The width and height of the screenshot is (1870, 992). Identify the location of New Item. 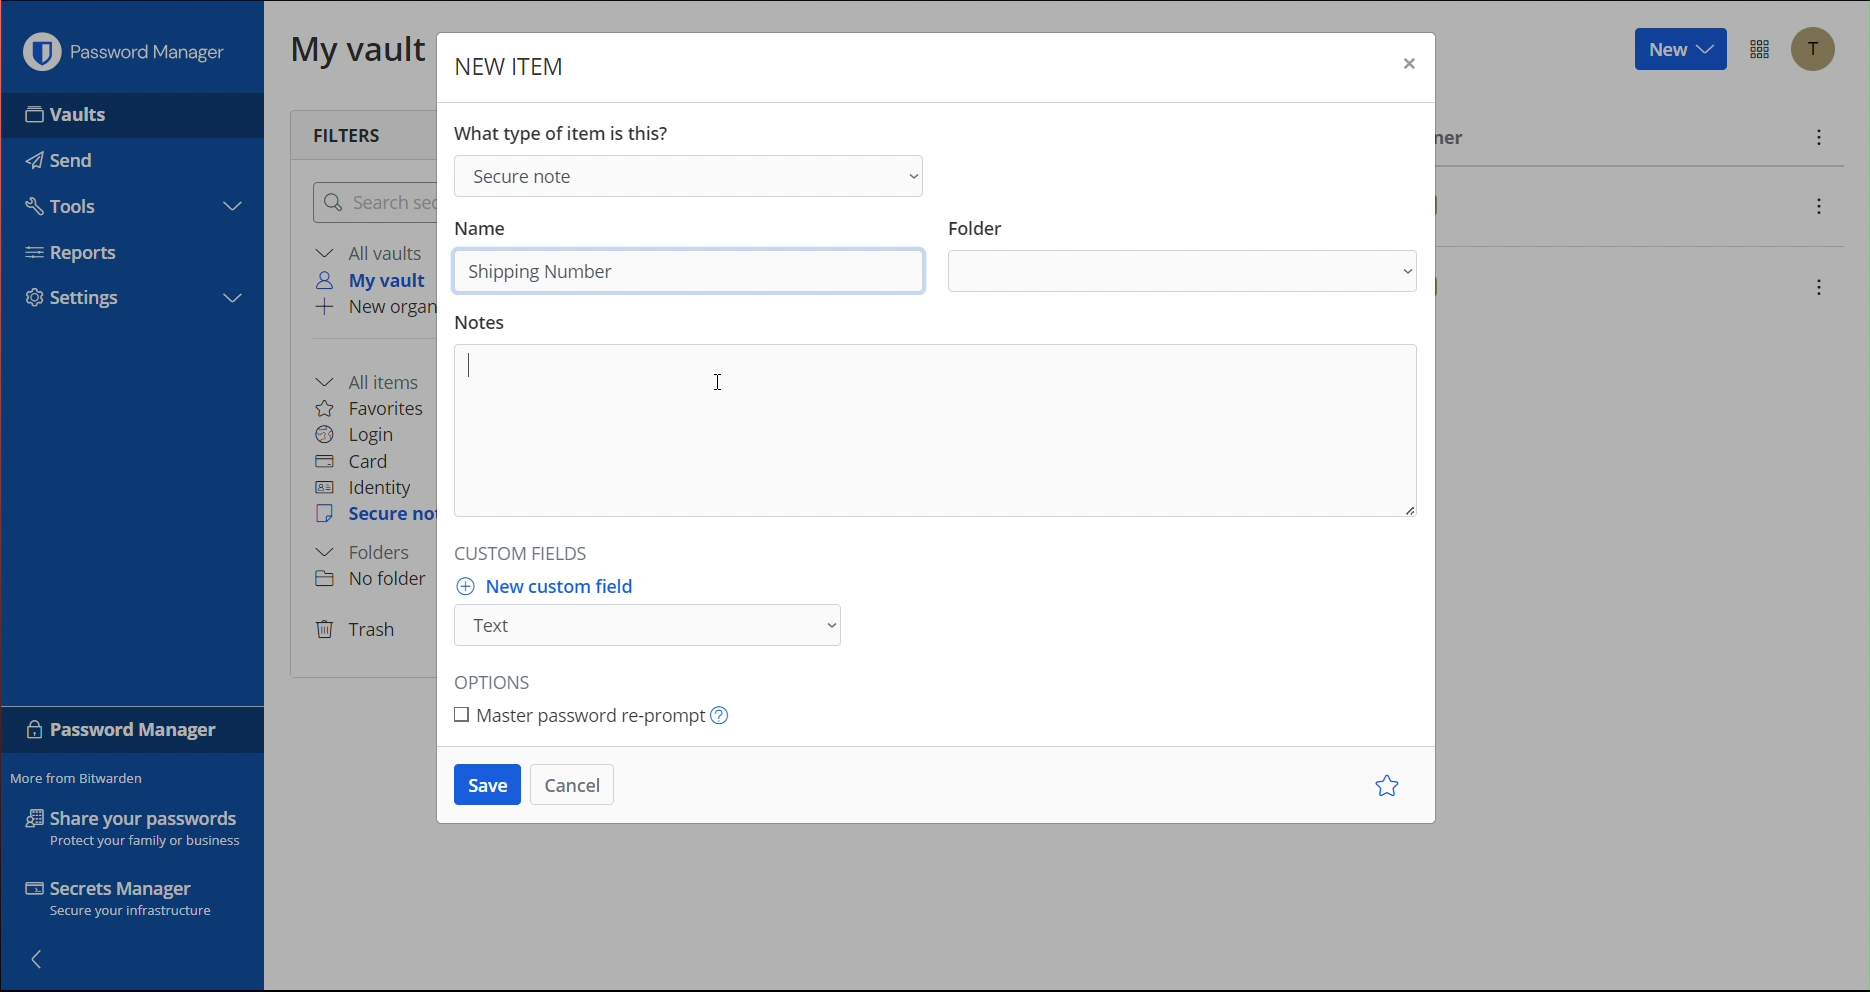
(518, 67).